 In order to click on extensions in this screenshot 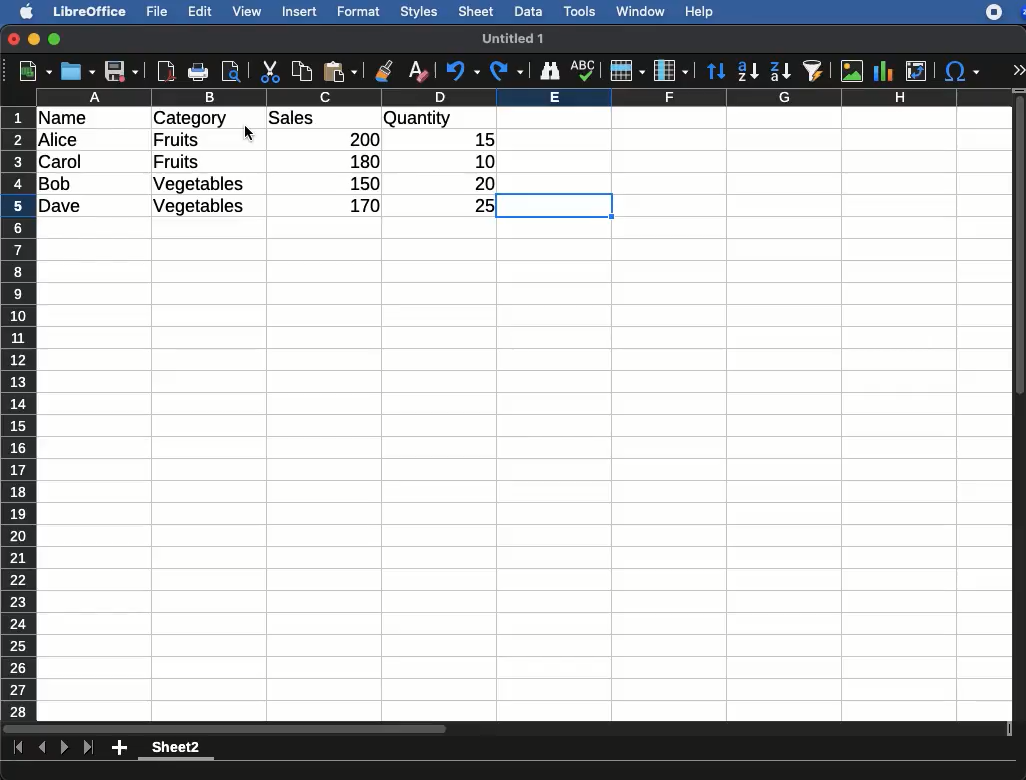, I will do `click(1005, 12)`.